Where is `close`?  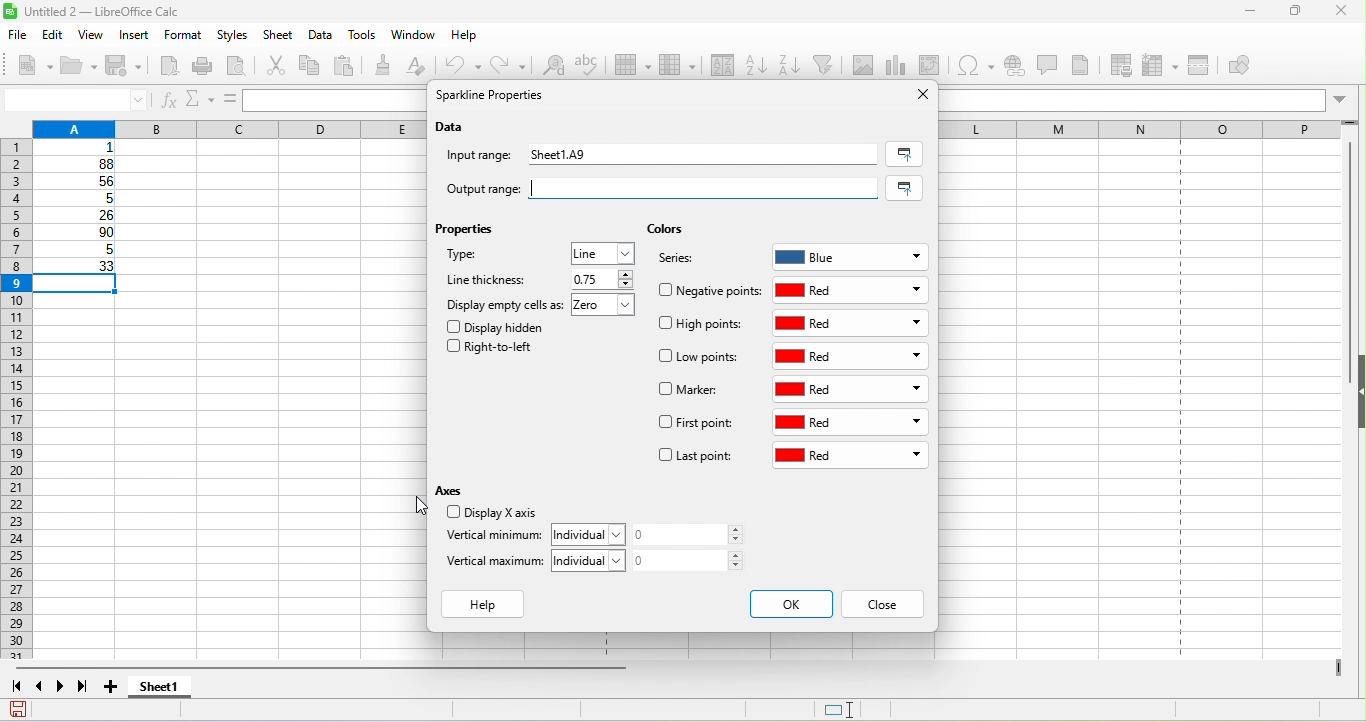
close is located at coordinates (917, 95).